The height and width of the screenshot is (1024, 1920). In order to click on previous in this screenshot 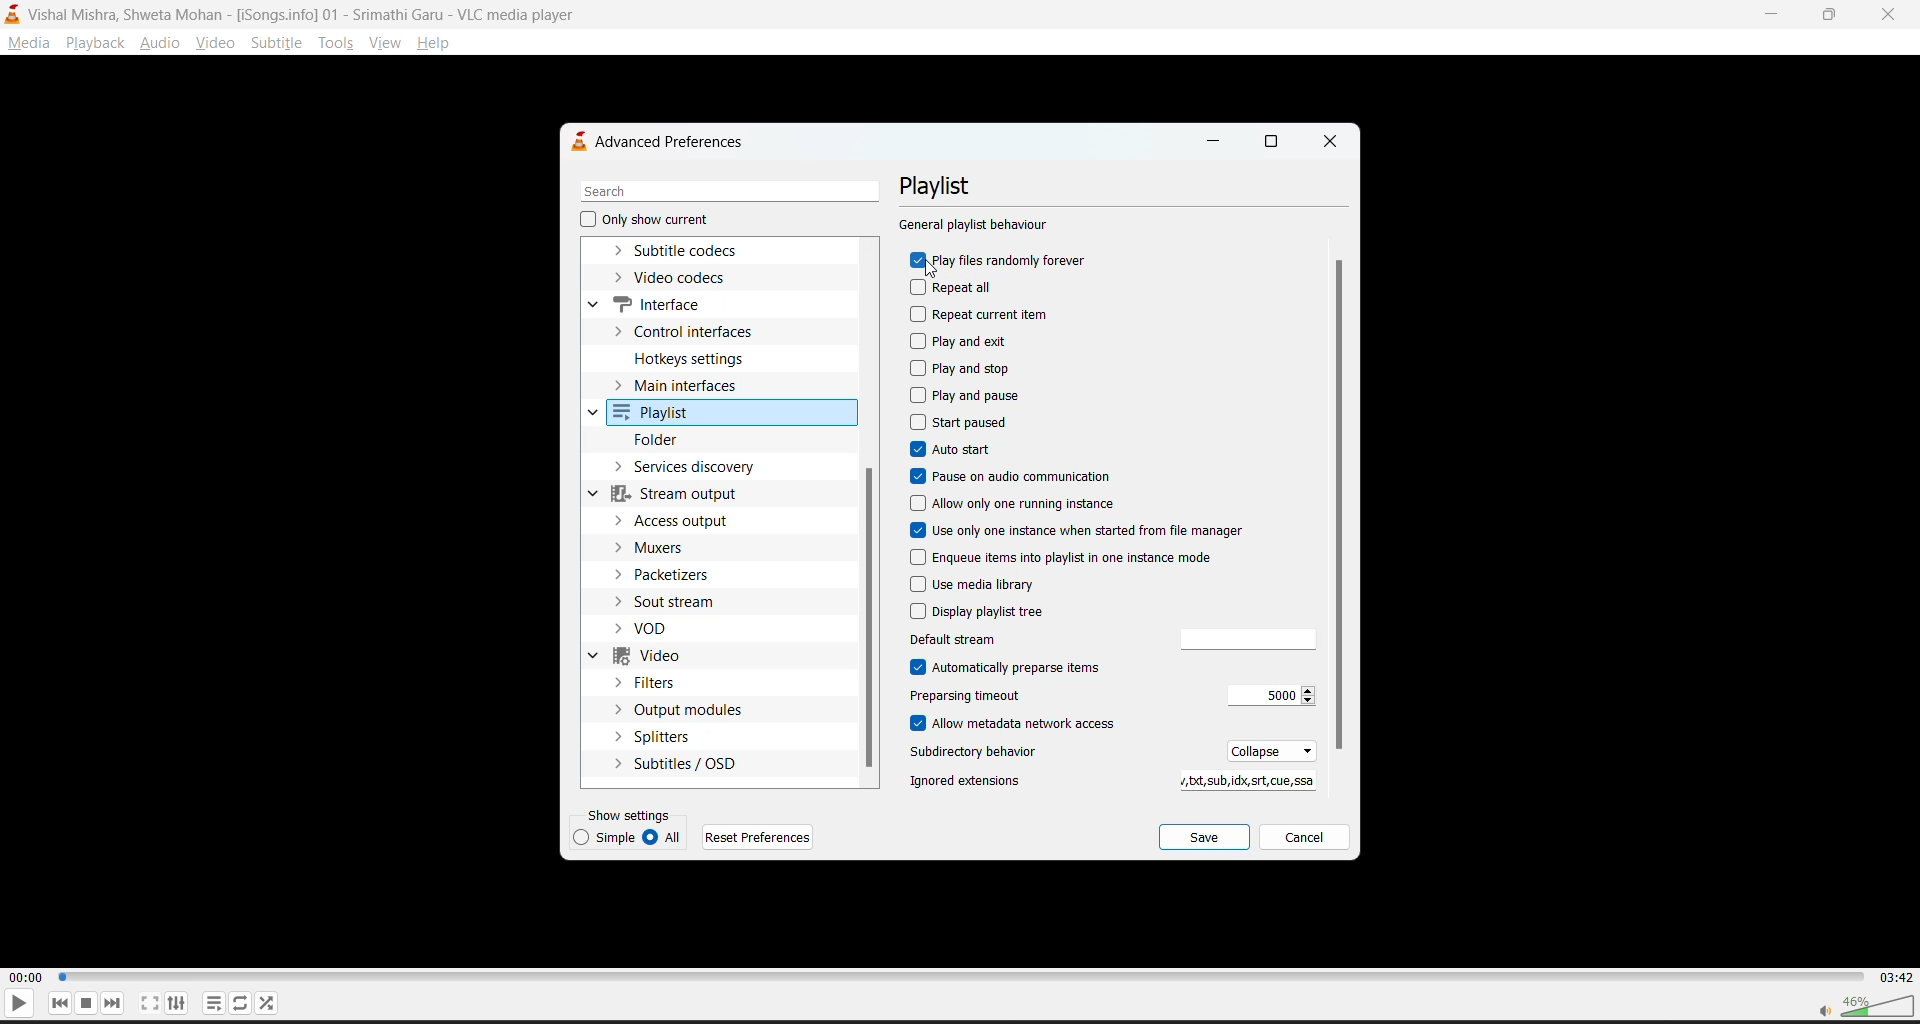, I will do `click(61, 1003)`.